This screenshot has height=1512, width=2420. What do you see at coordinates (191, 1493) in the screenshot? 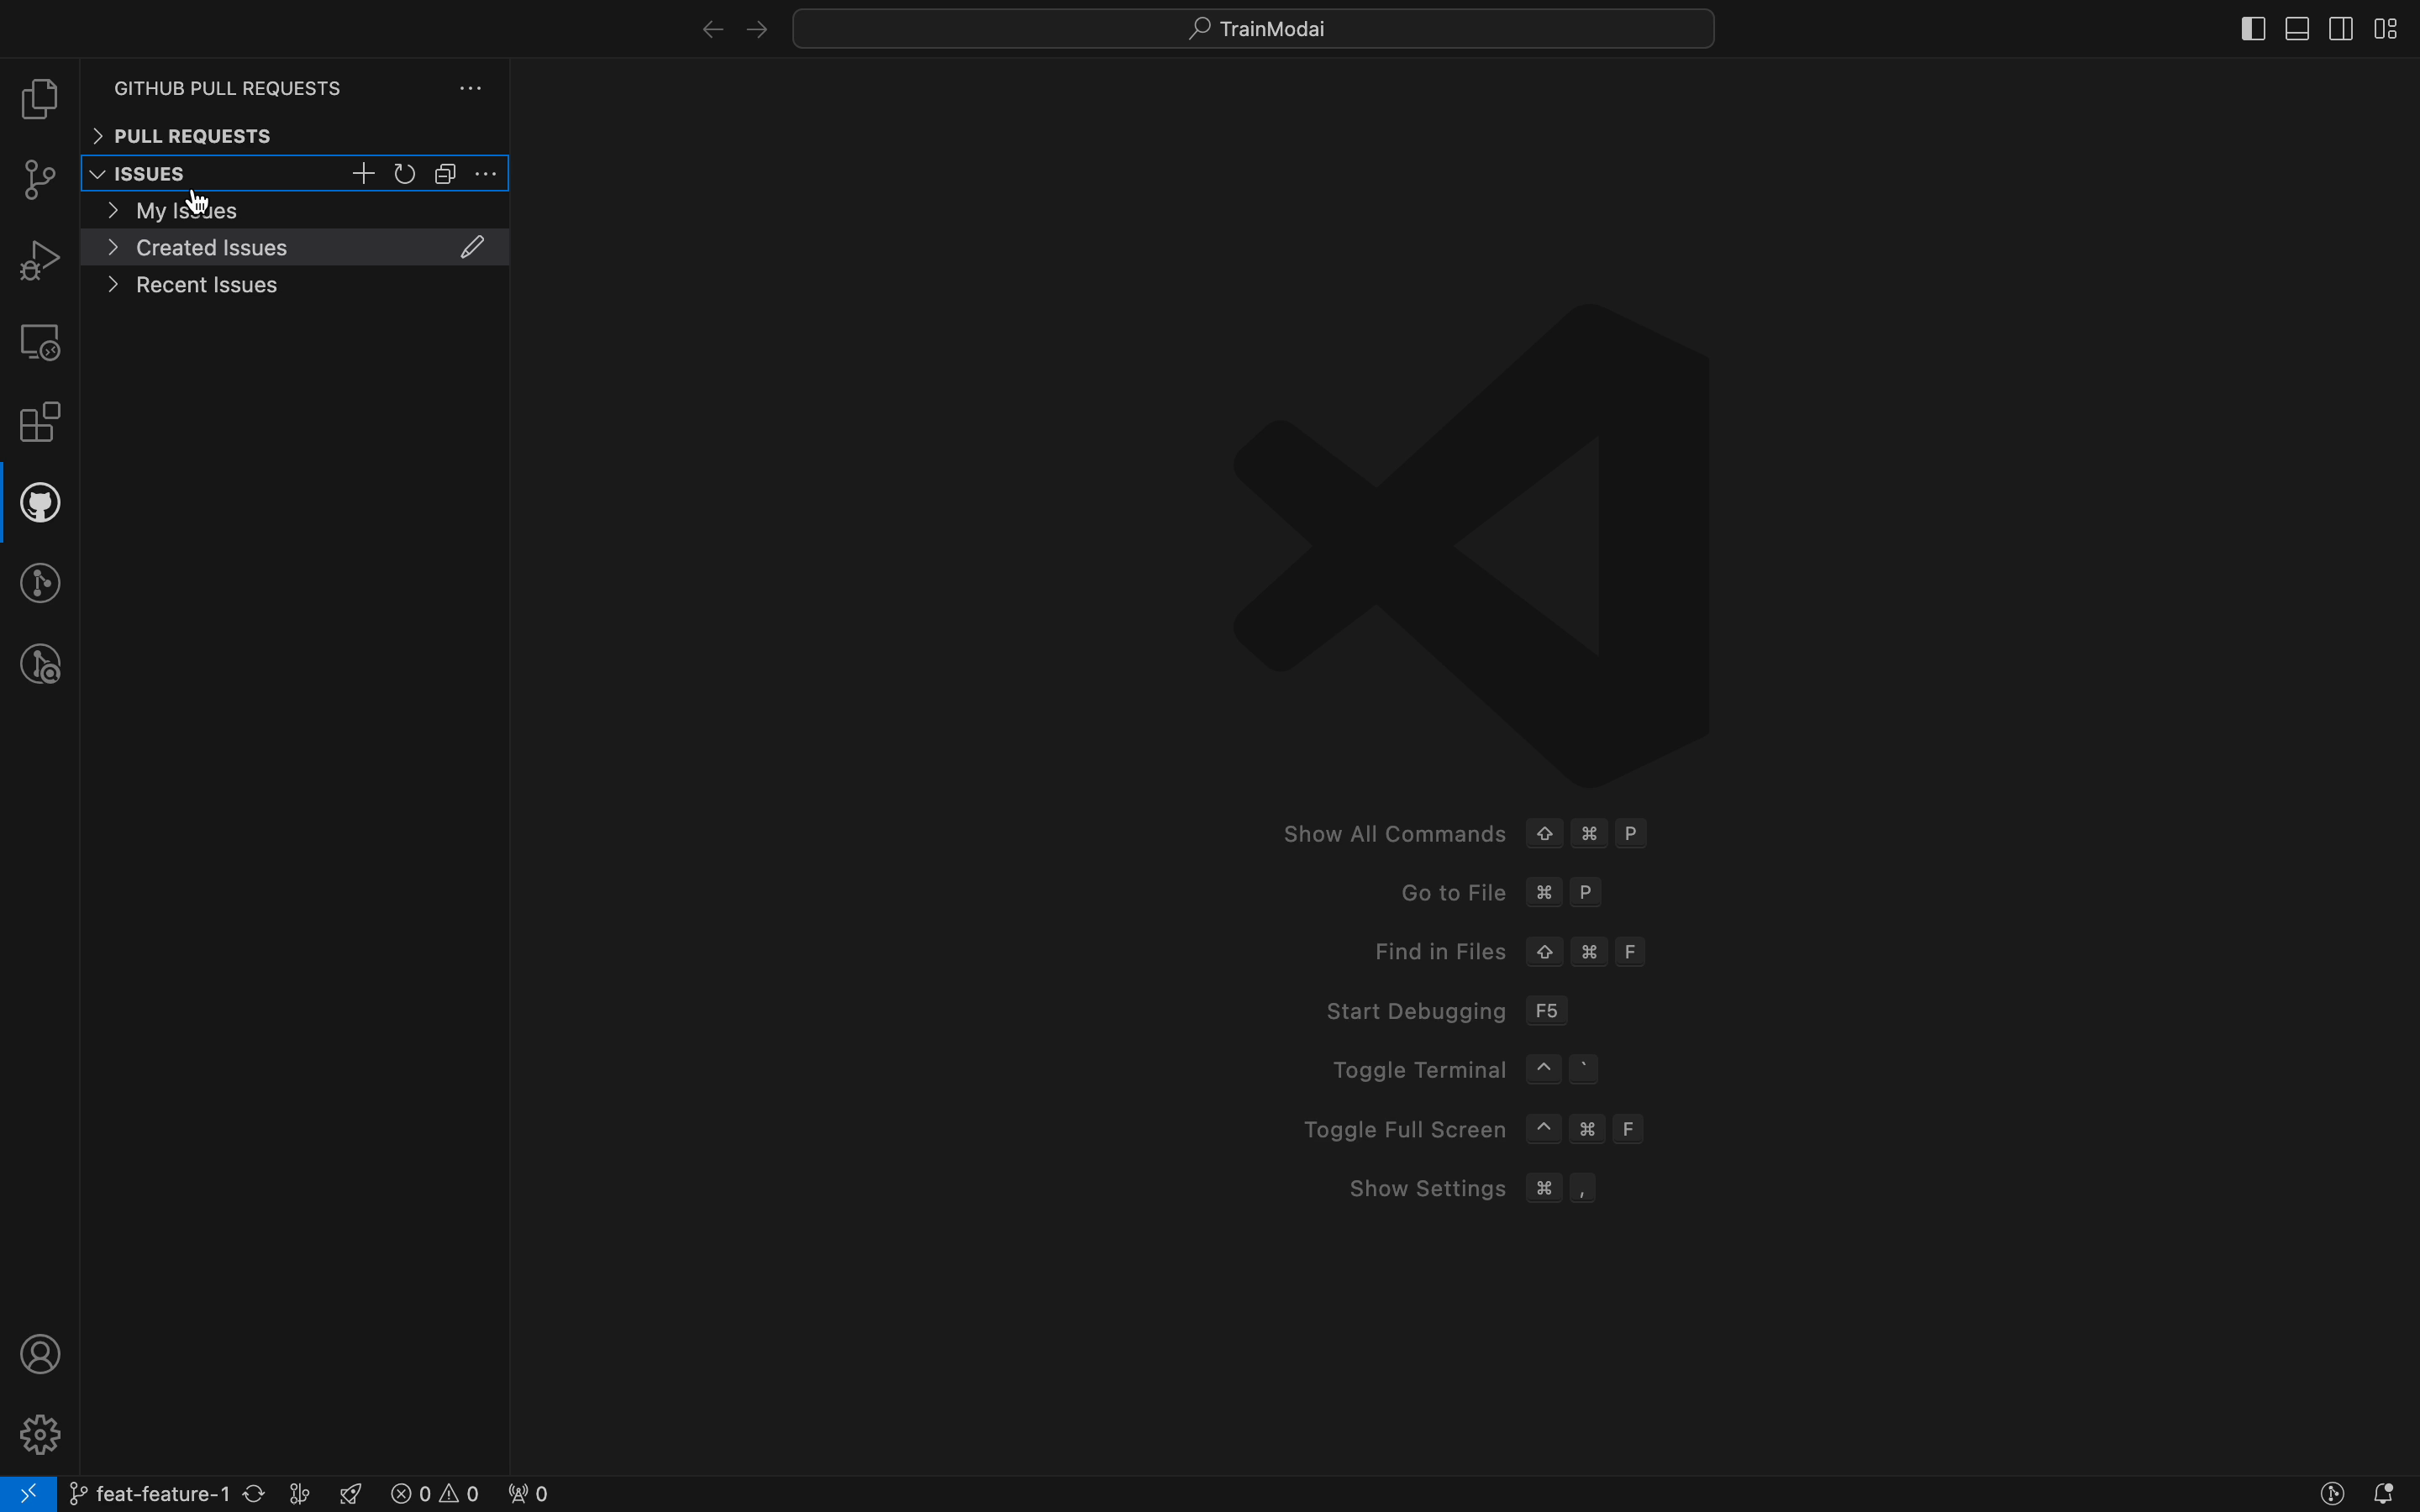
I see `current branch` at bounding box center [191, 1493].